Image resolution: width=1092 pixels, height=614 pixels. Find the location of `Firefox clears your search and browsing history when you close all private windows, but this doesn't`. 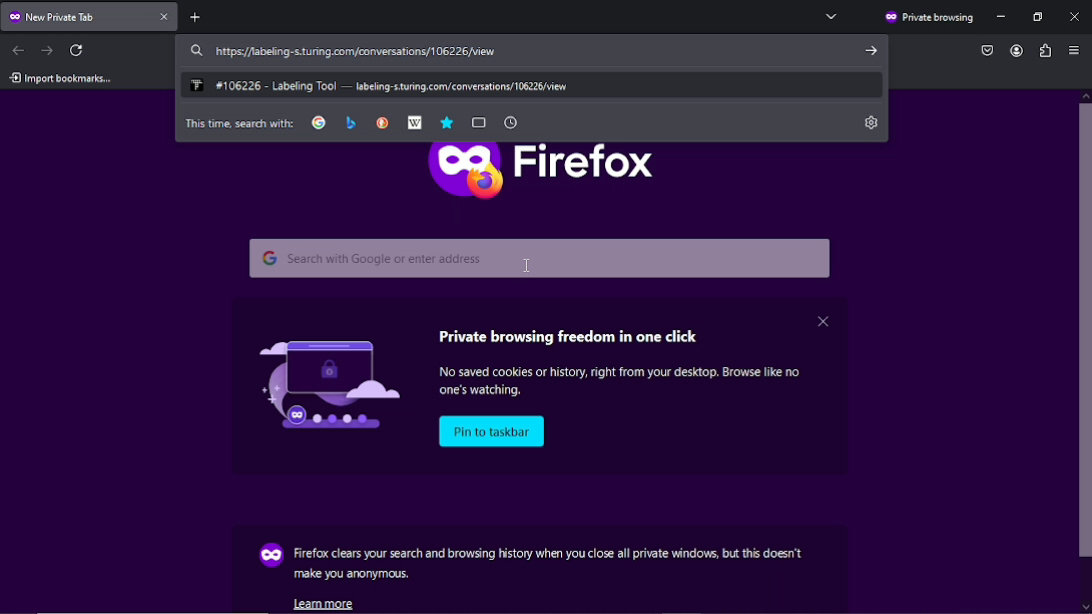

Firefox clears your search and browsing history when you close all private windows, but this doesn't is located at coordinates (549, 553).